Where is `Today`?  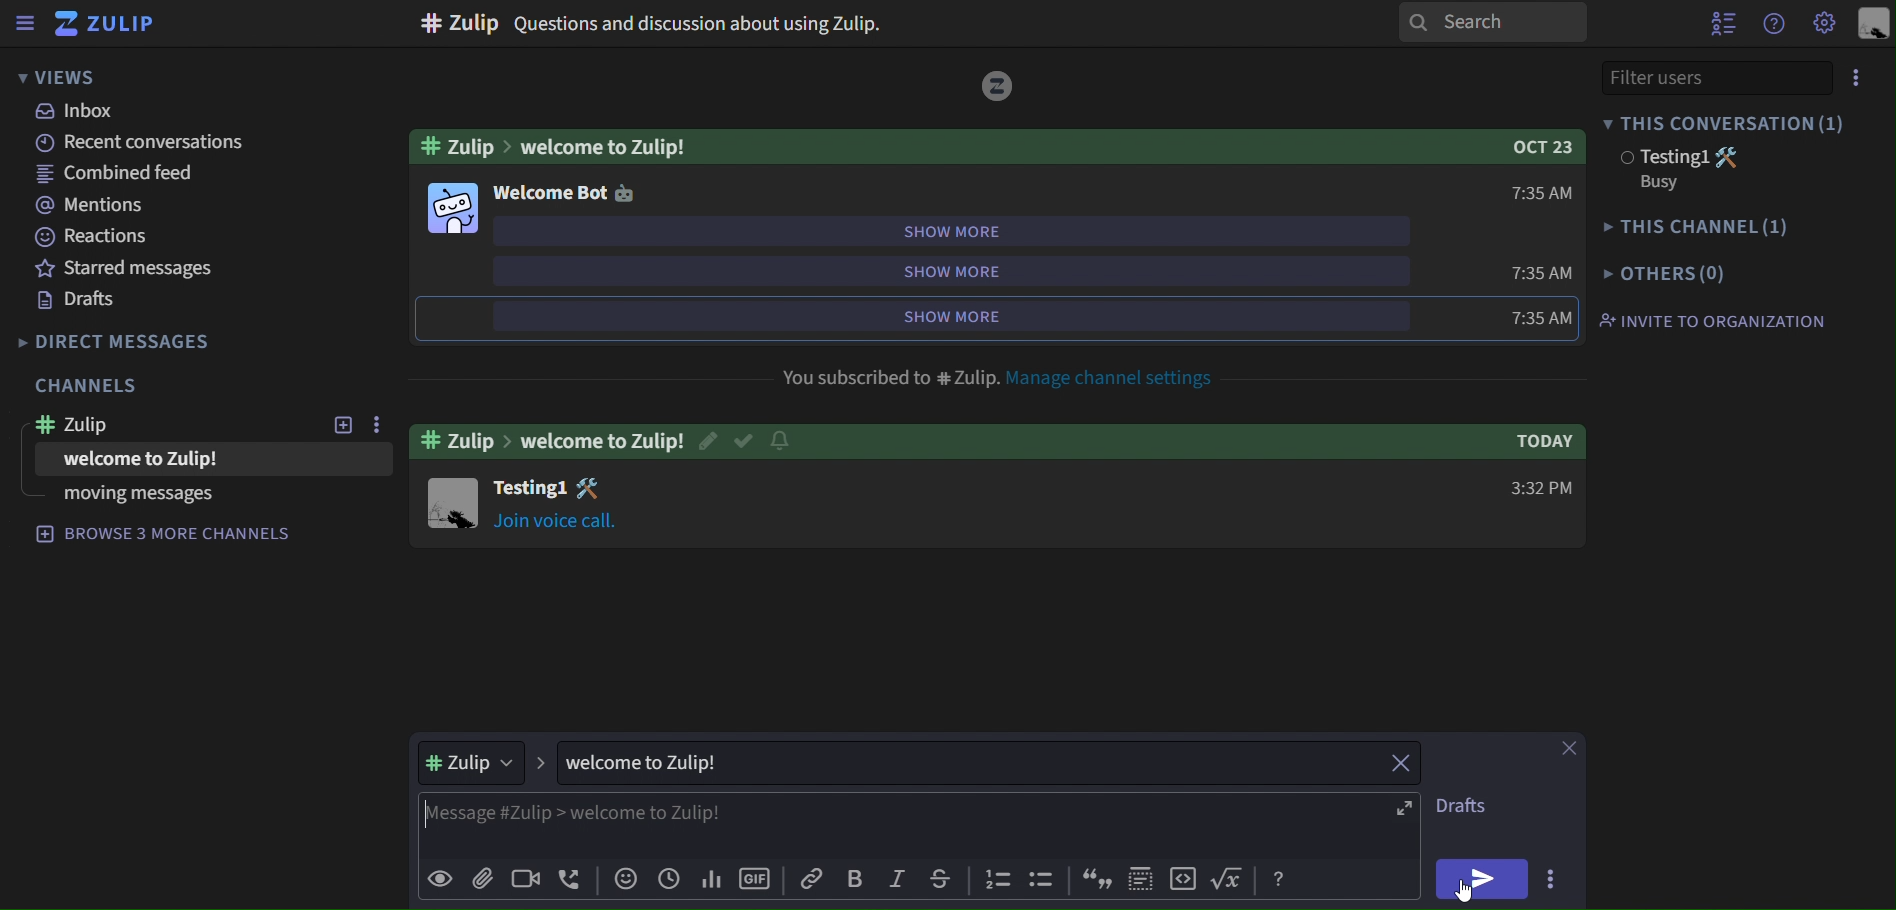
Today is located at coordinates (1542, 439).